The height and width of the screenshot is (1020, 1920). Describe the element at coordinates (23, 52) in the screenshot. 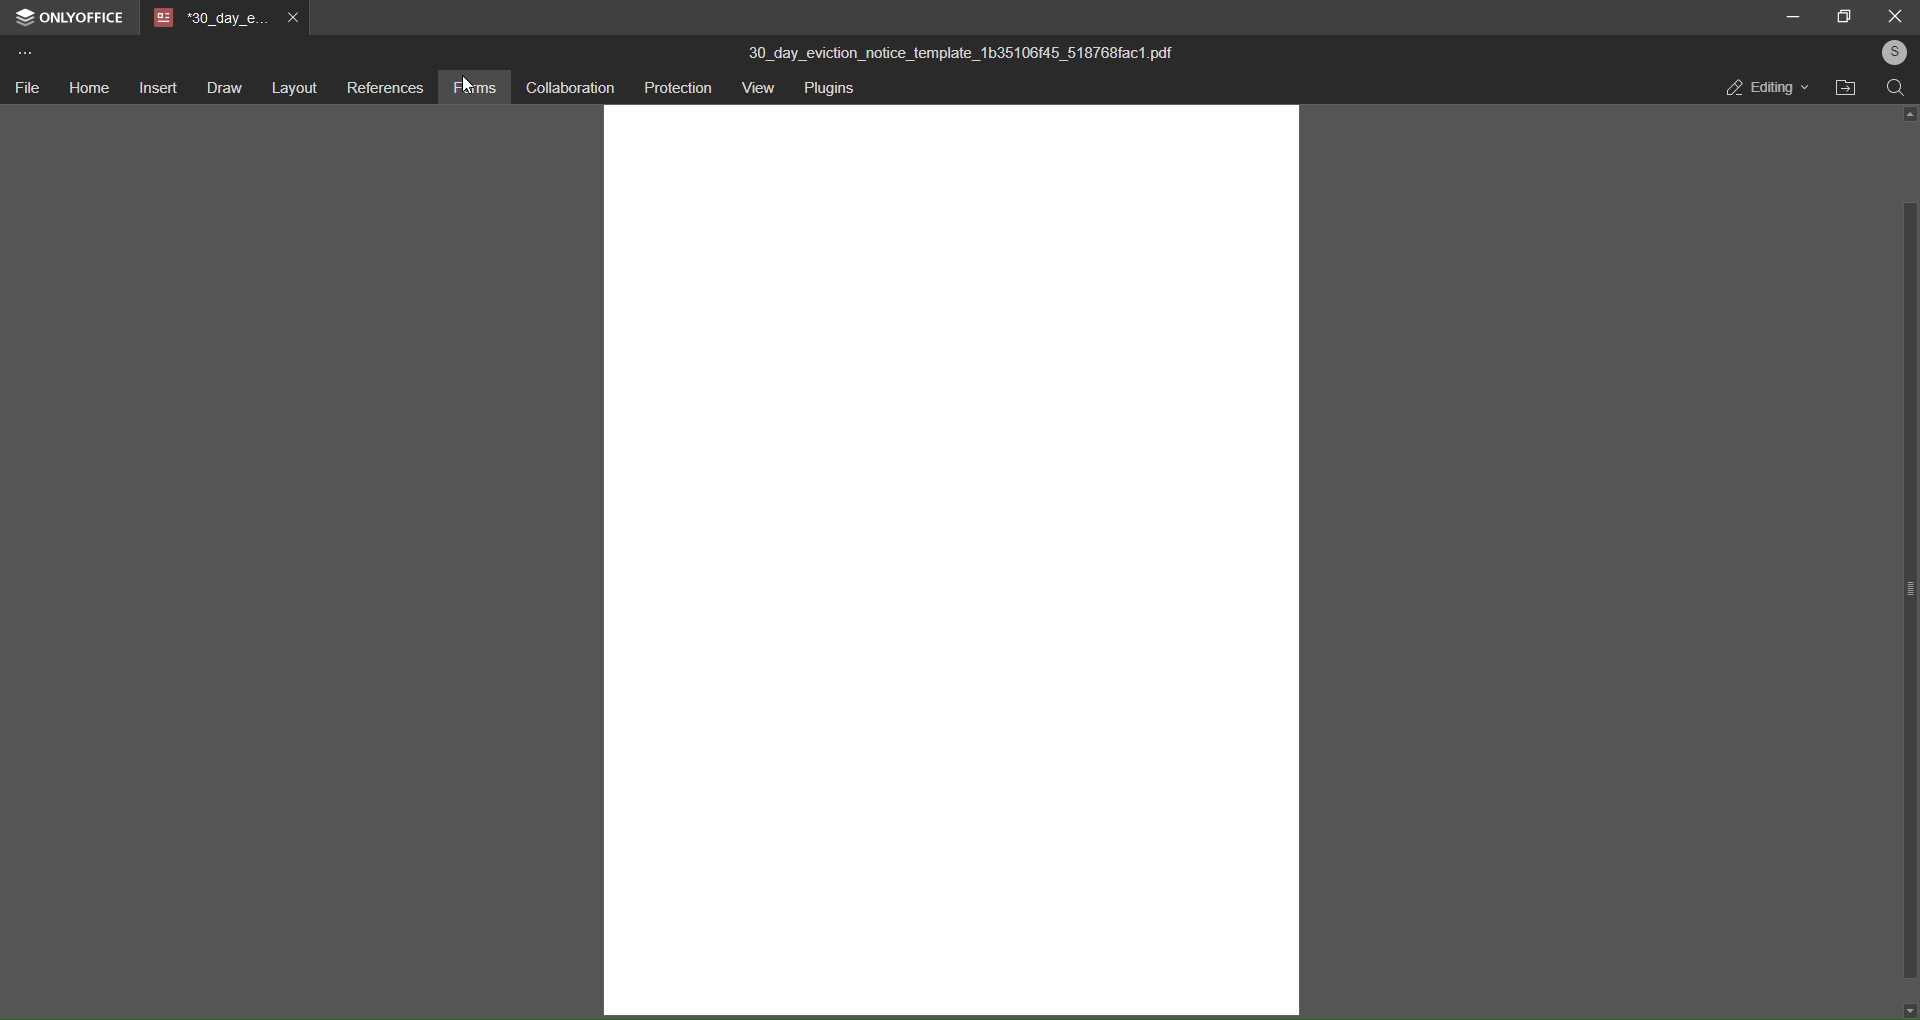

I see `more` at that location.